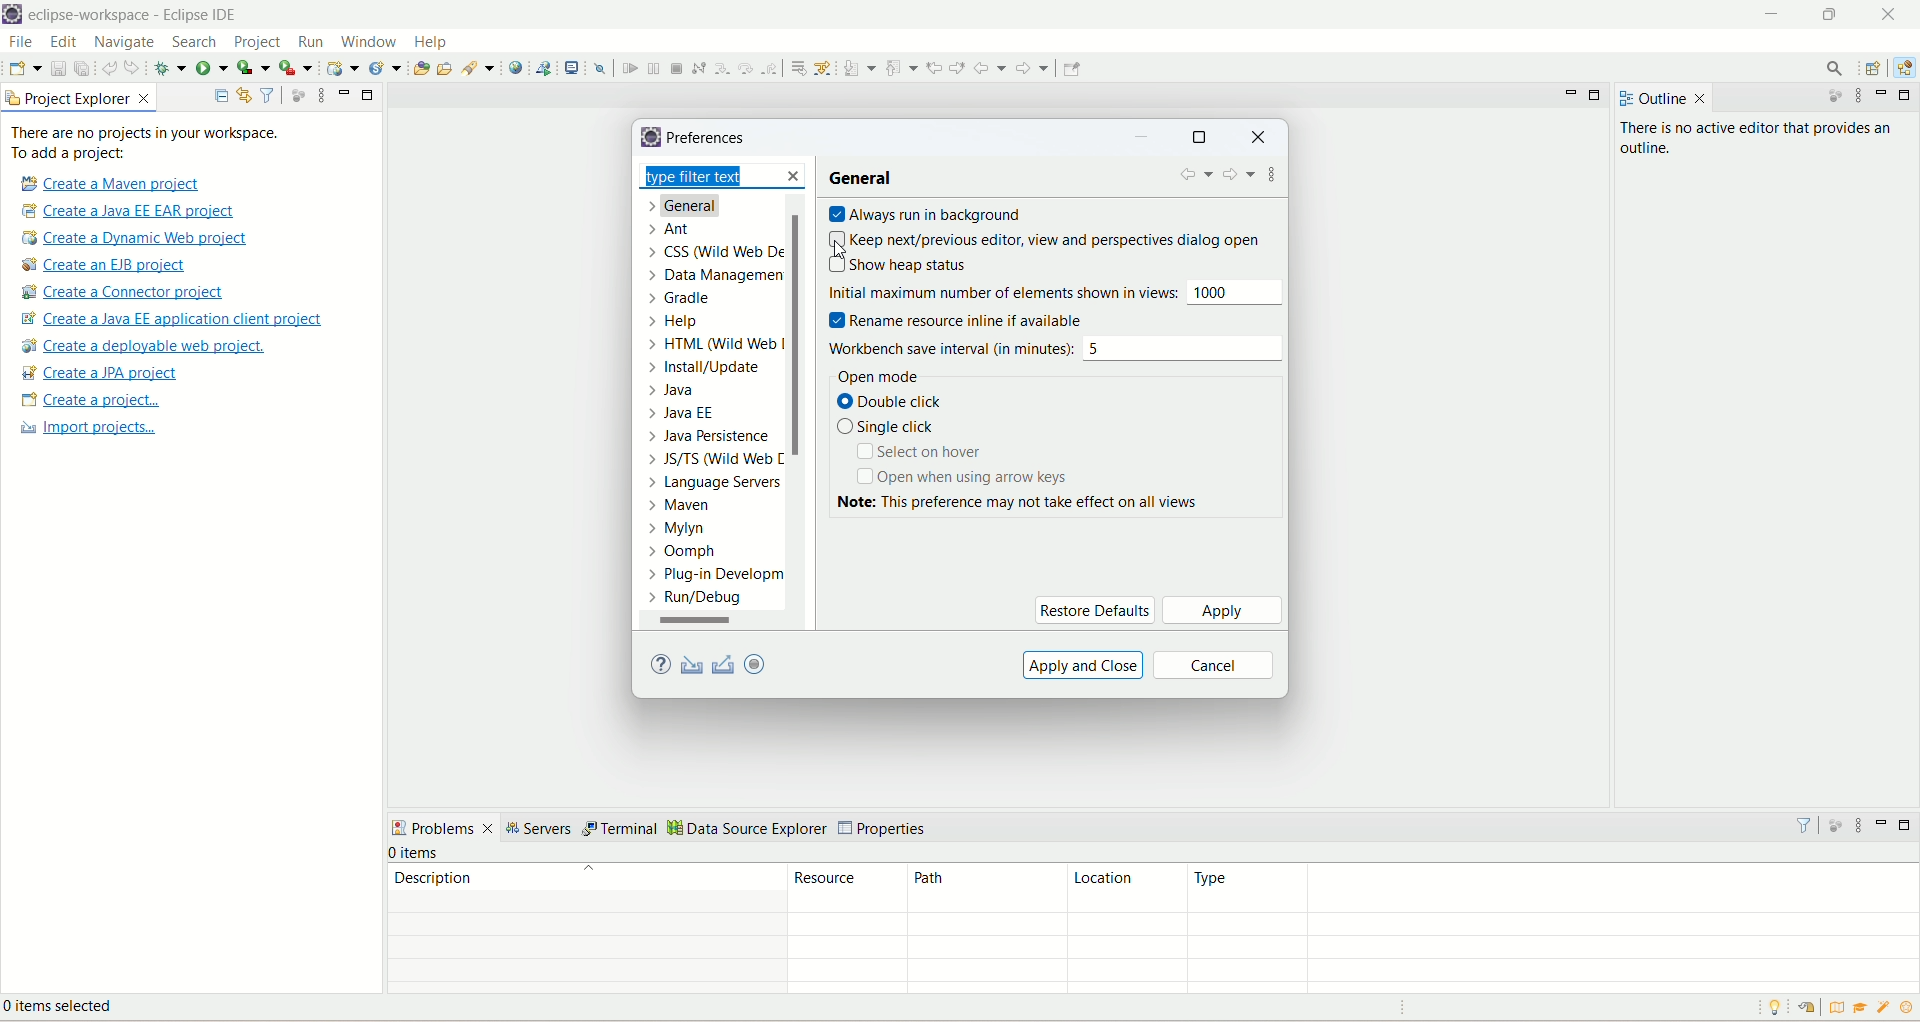  I want to click on data management, so click(721, 278).